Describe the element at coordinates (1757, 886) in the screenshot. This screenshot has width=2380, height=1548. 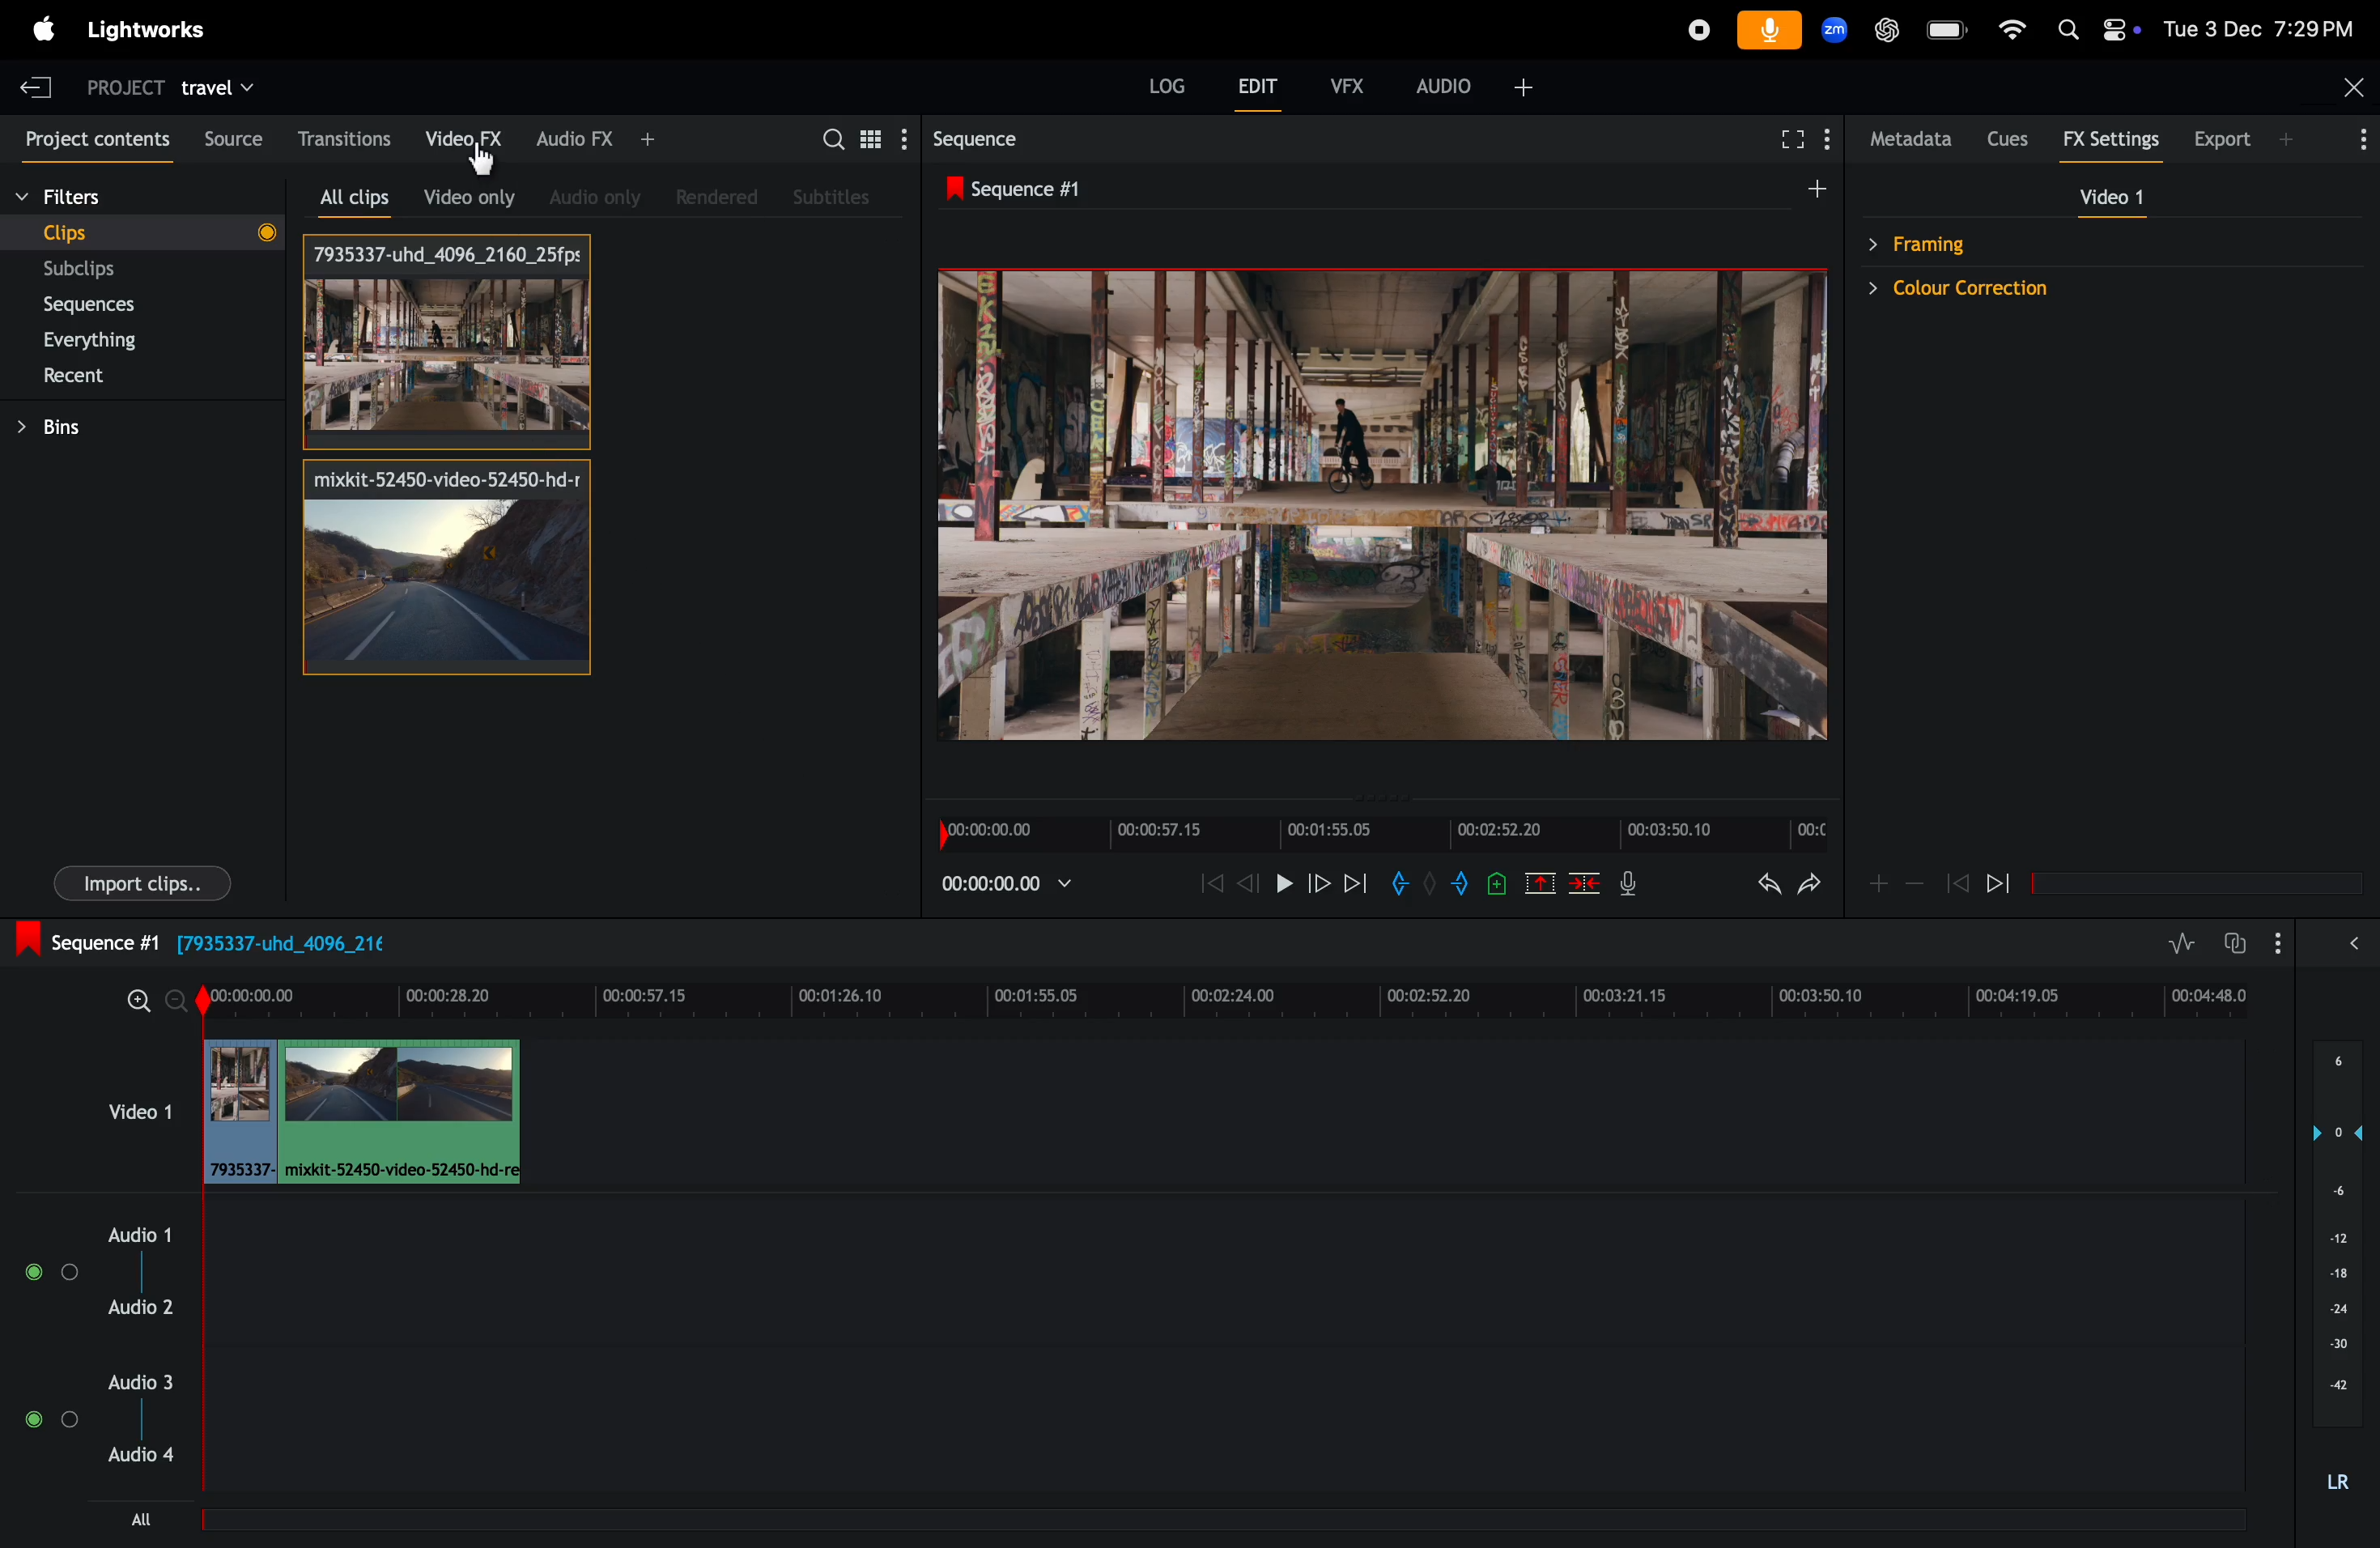
I see `undo` at that location.